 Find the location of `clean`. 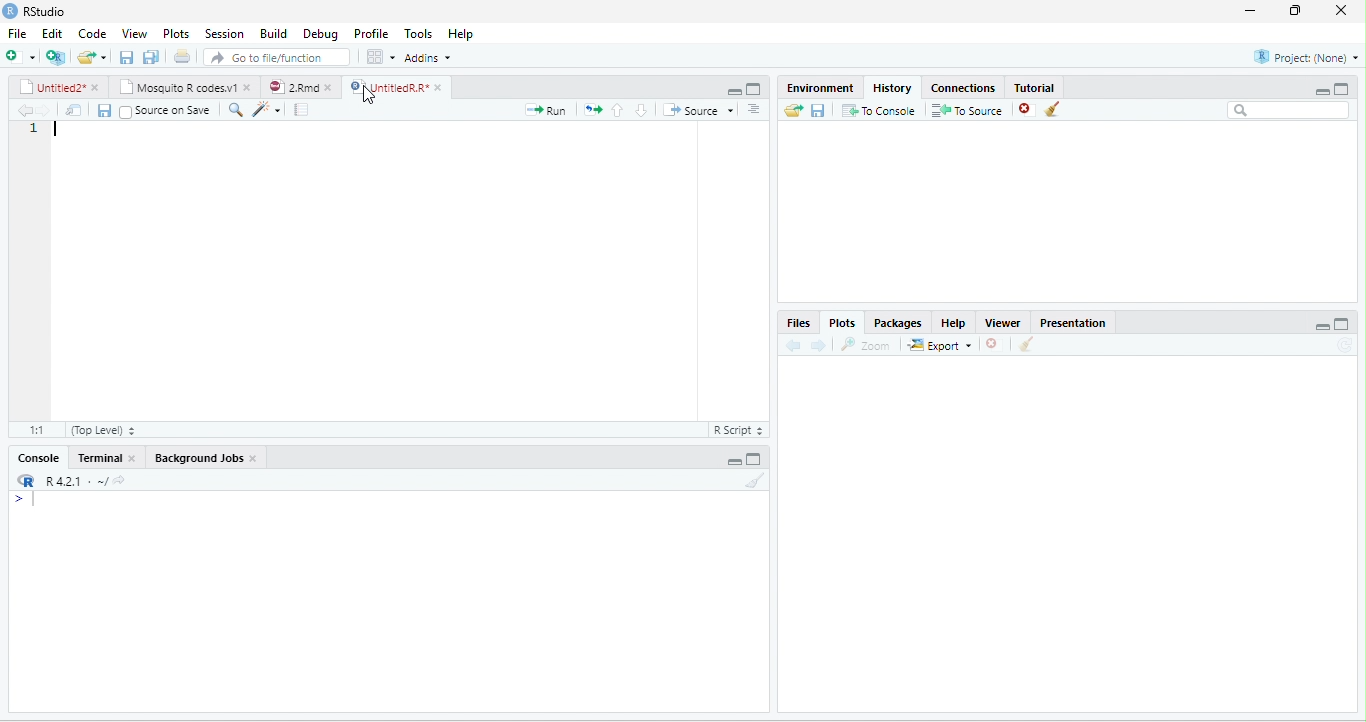

clean is located at coordinates (746, 482).